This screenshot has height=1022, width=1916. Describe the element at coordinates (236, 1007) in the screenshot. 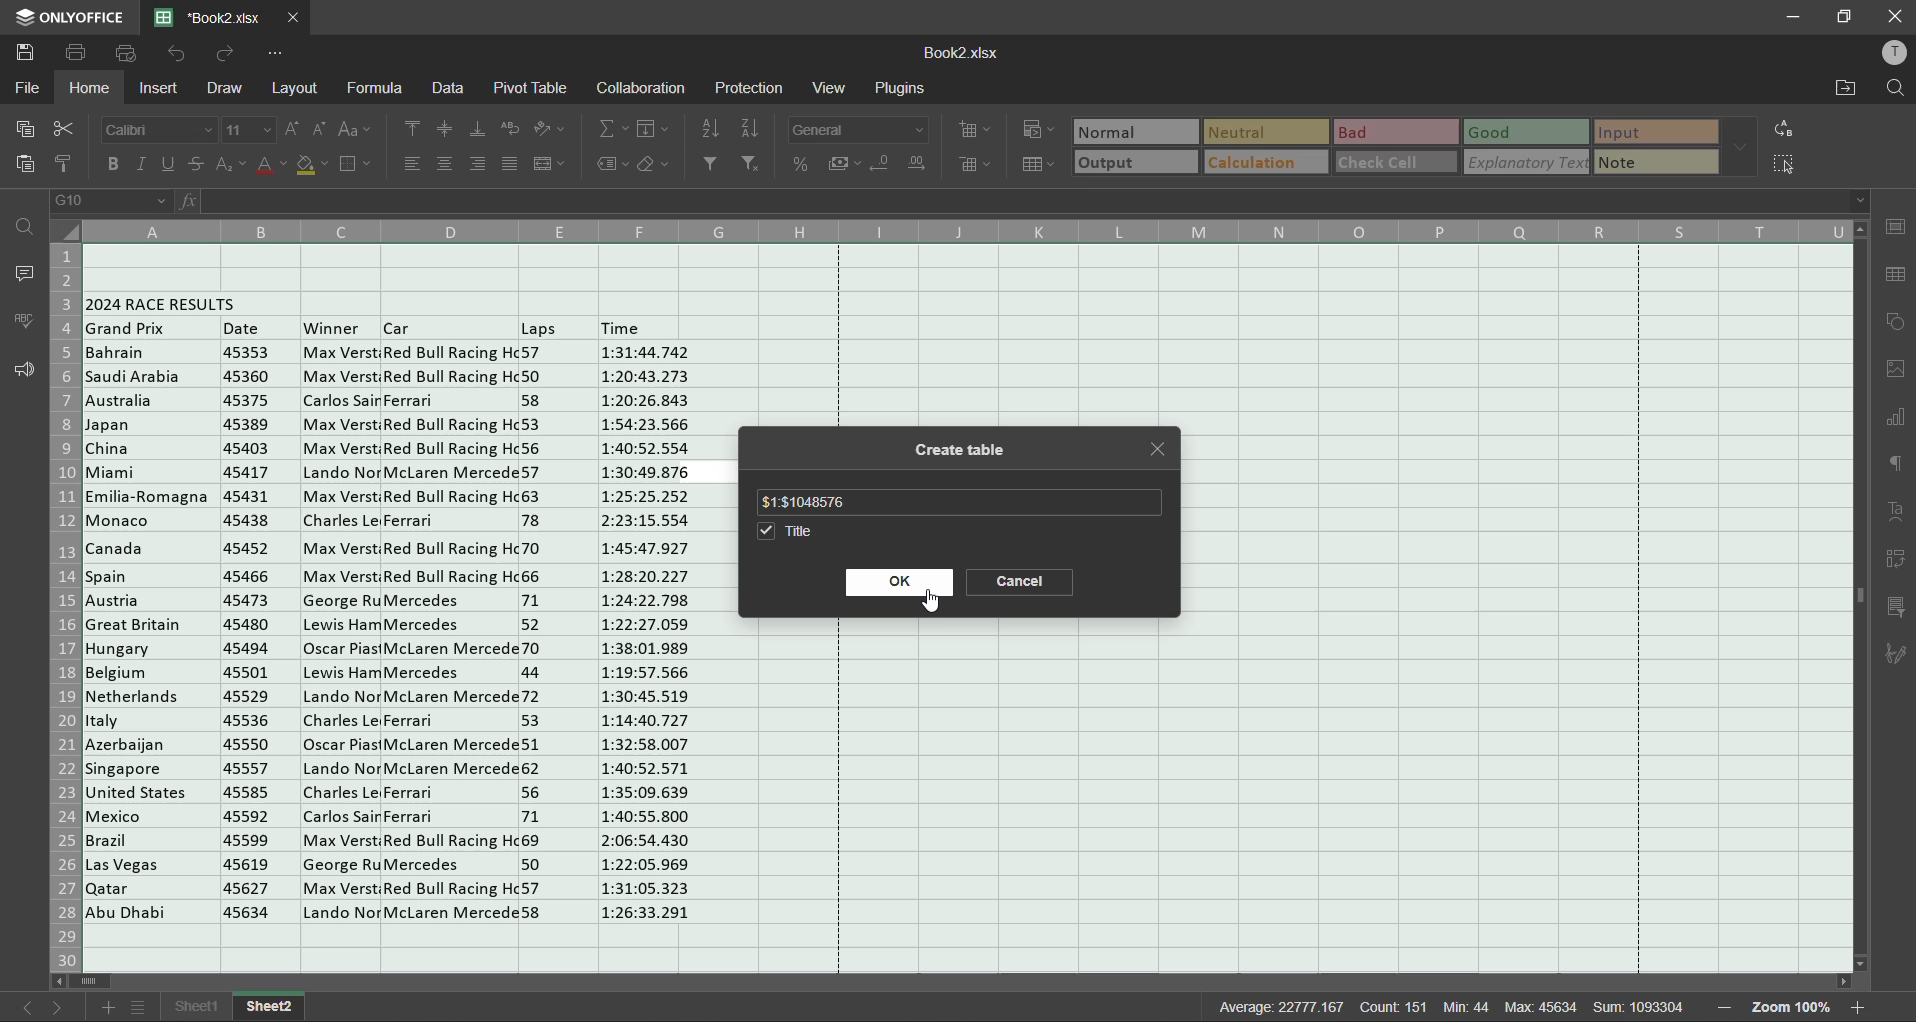

I see `sheet names` at that location.